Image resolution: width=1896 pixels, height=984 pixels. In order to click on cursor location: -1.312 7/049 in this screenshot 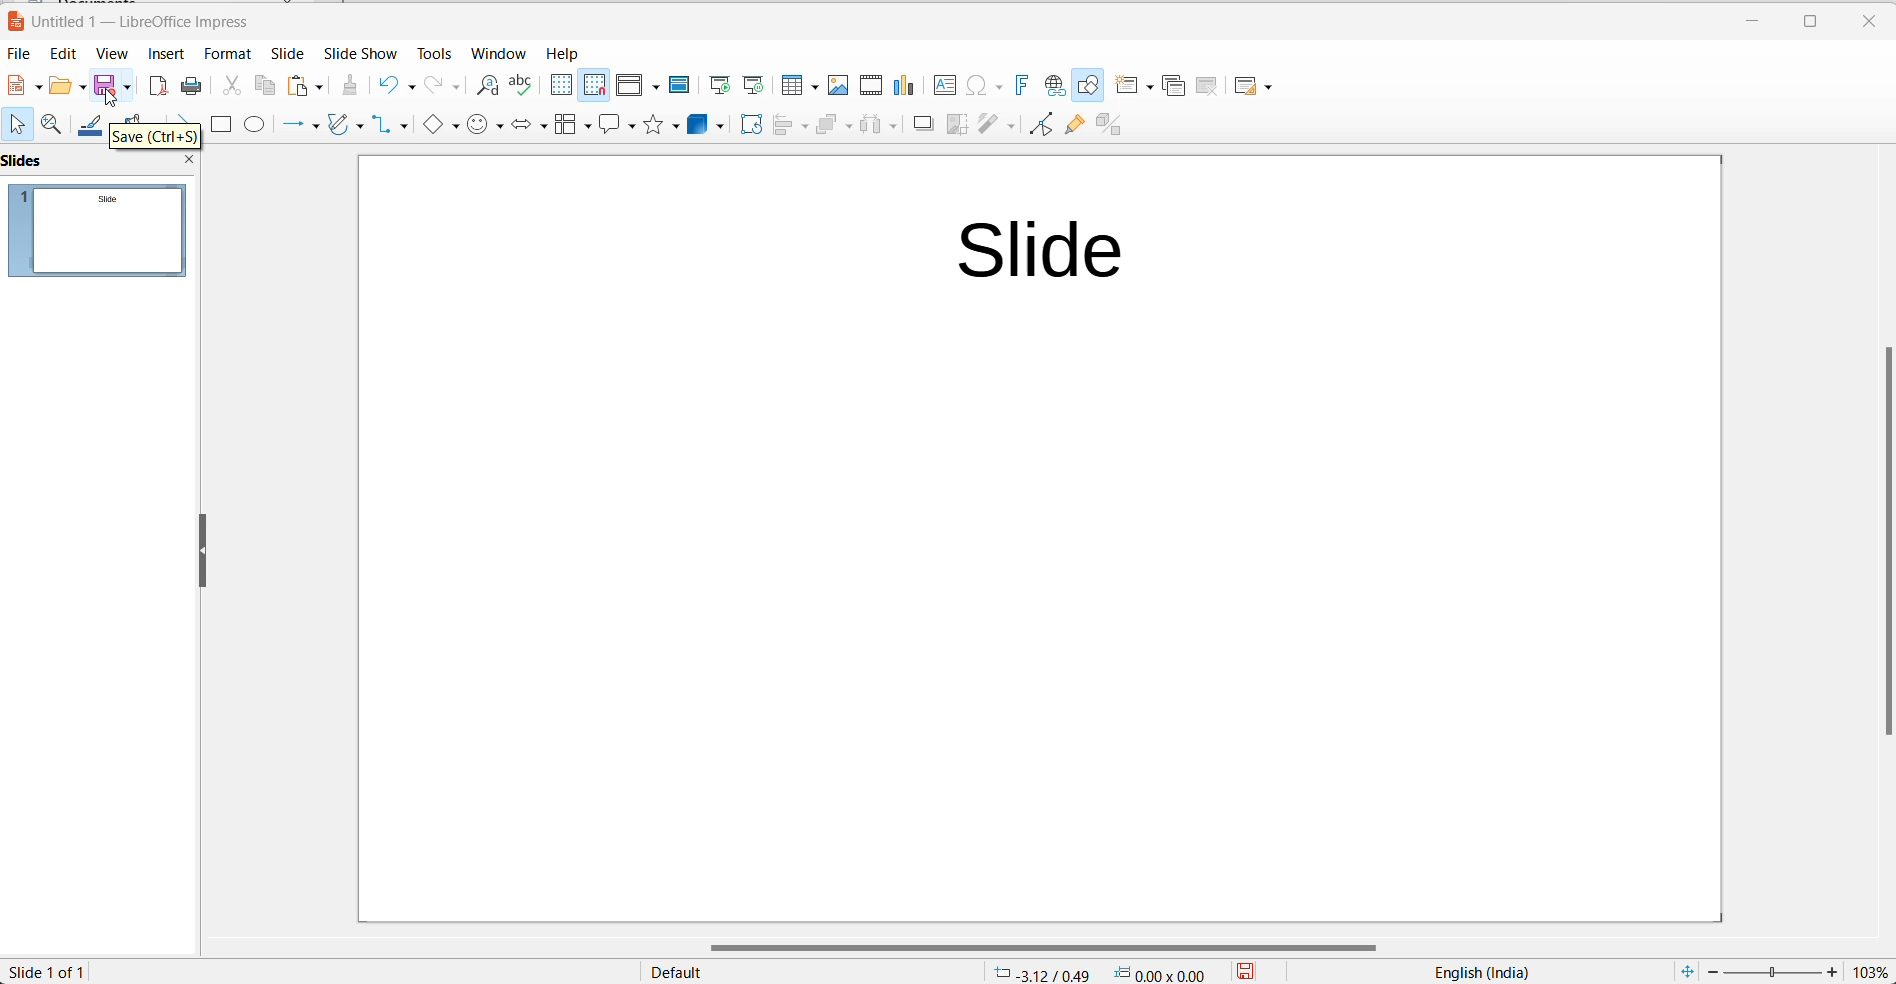, I will do `click(1038, 973)`.